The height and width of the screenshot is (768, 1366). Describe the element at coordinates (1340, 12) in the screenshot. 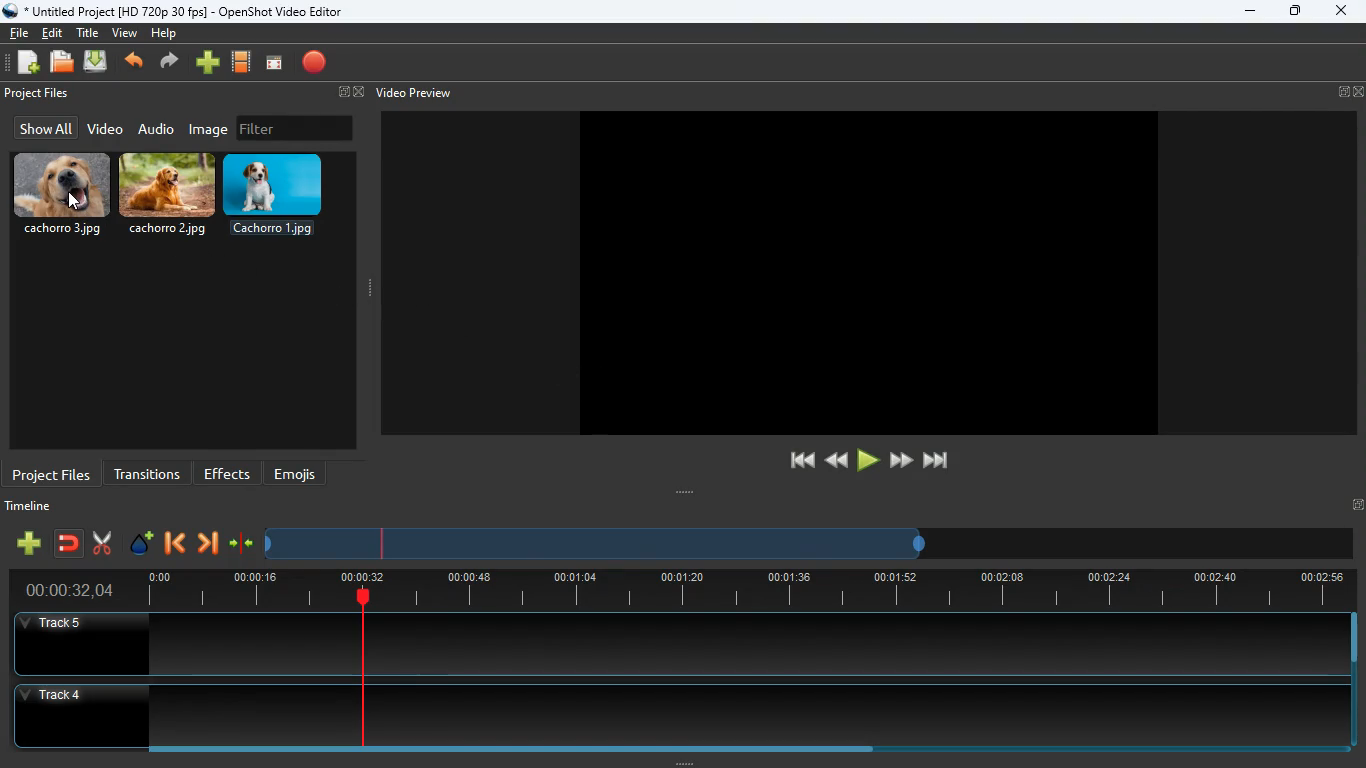

I see `close` at that location.